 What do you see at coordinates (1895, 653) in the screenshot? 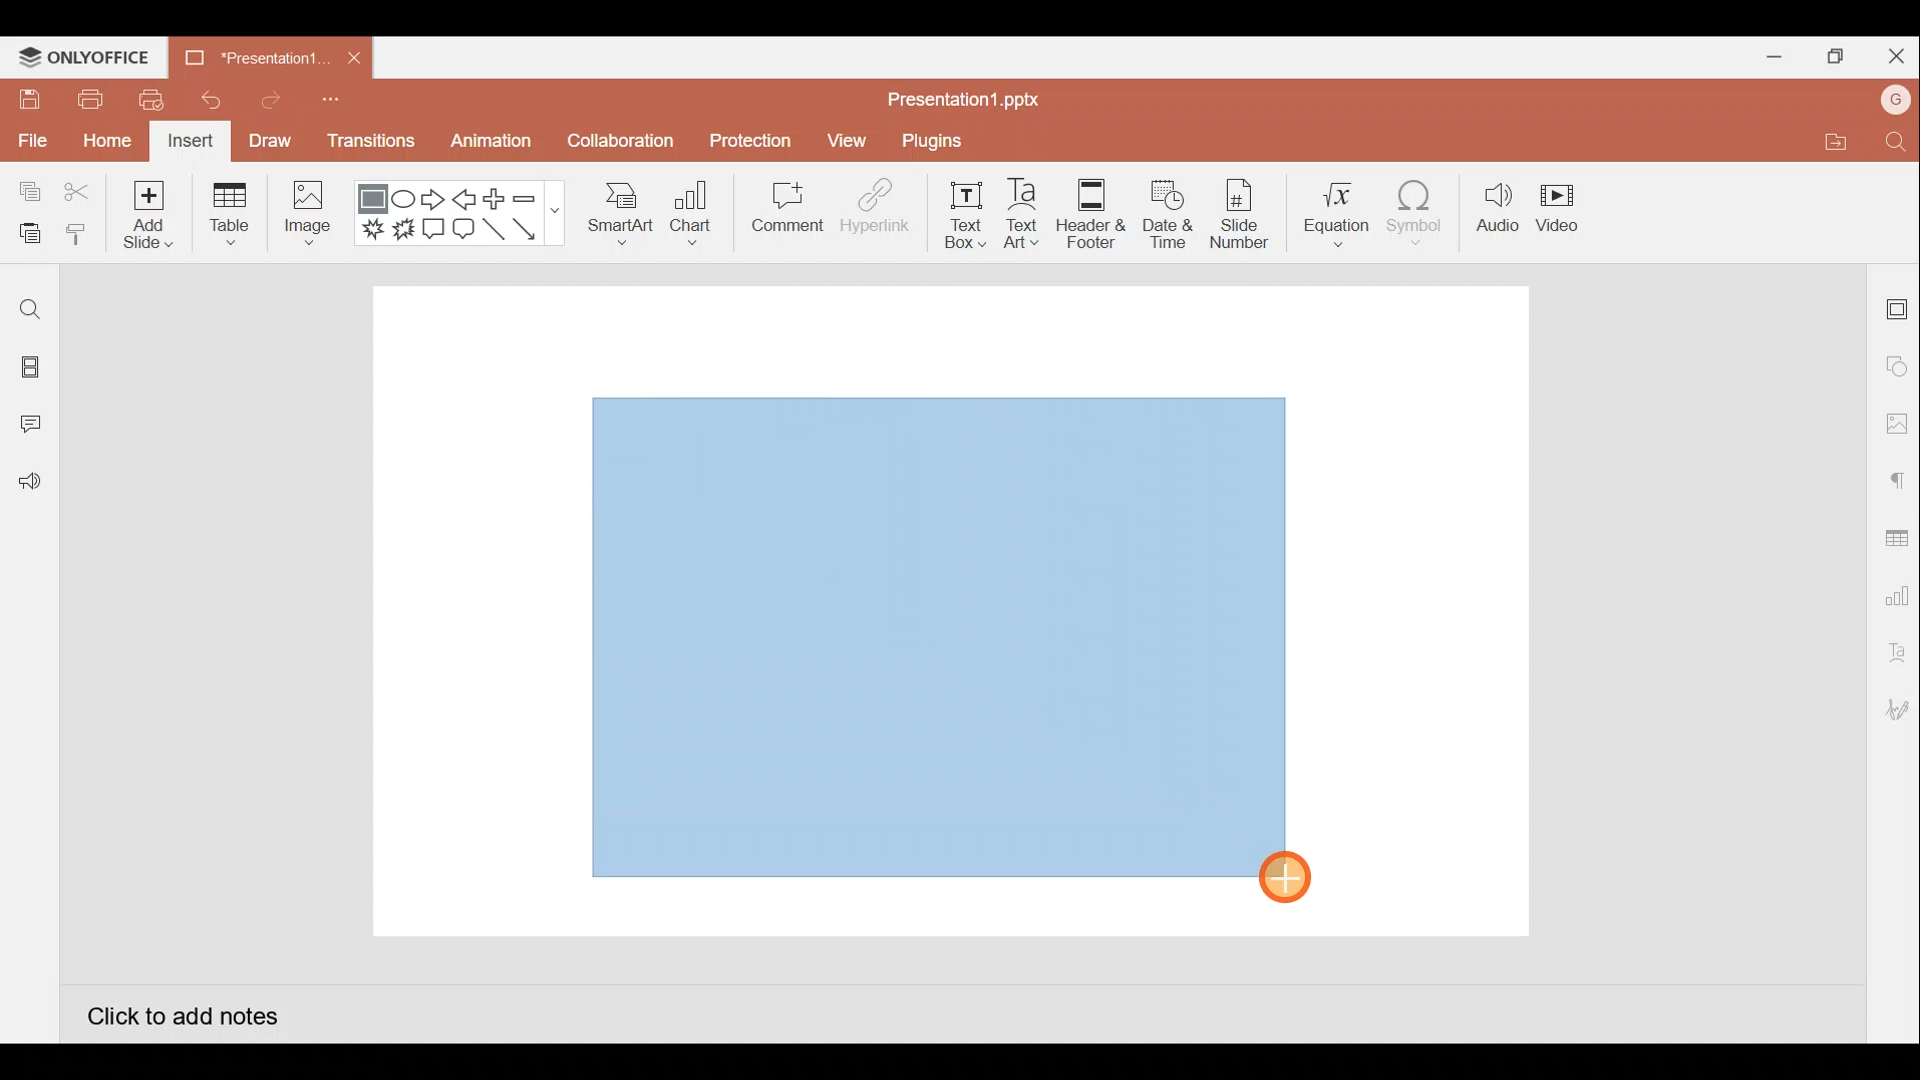
I see `Text Art settings` at bounding box center [1895, 653].